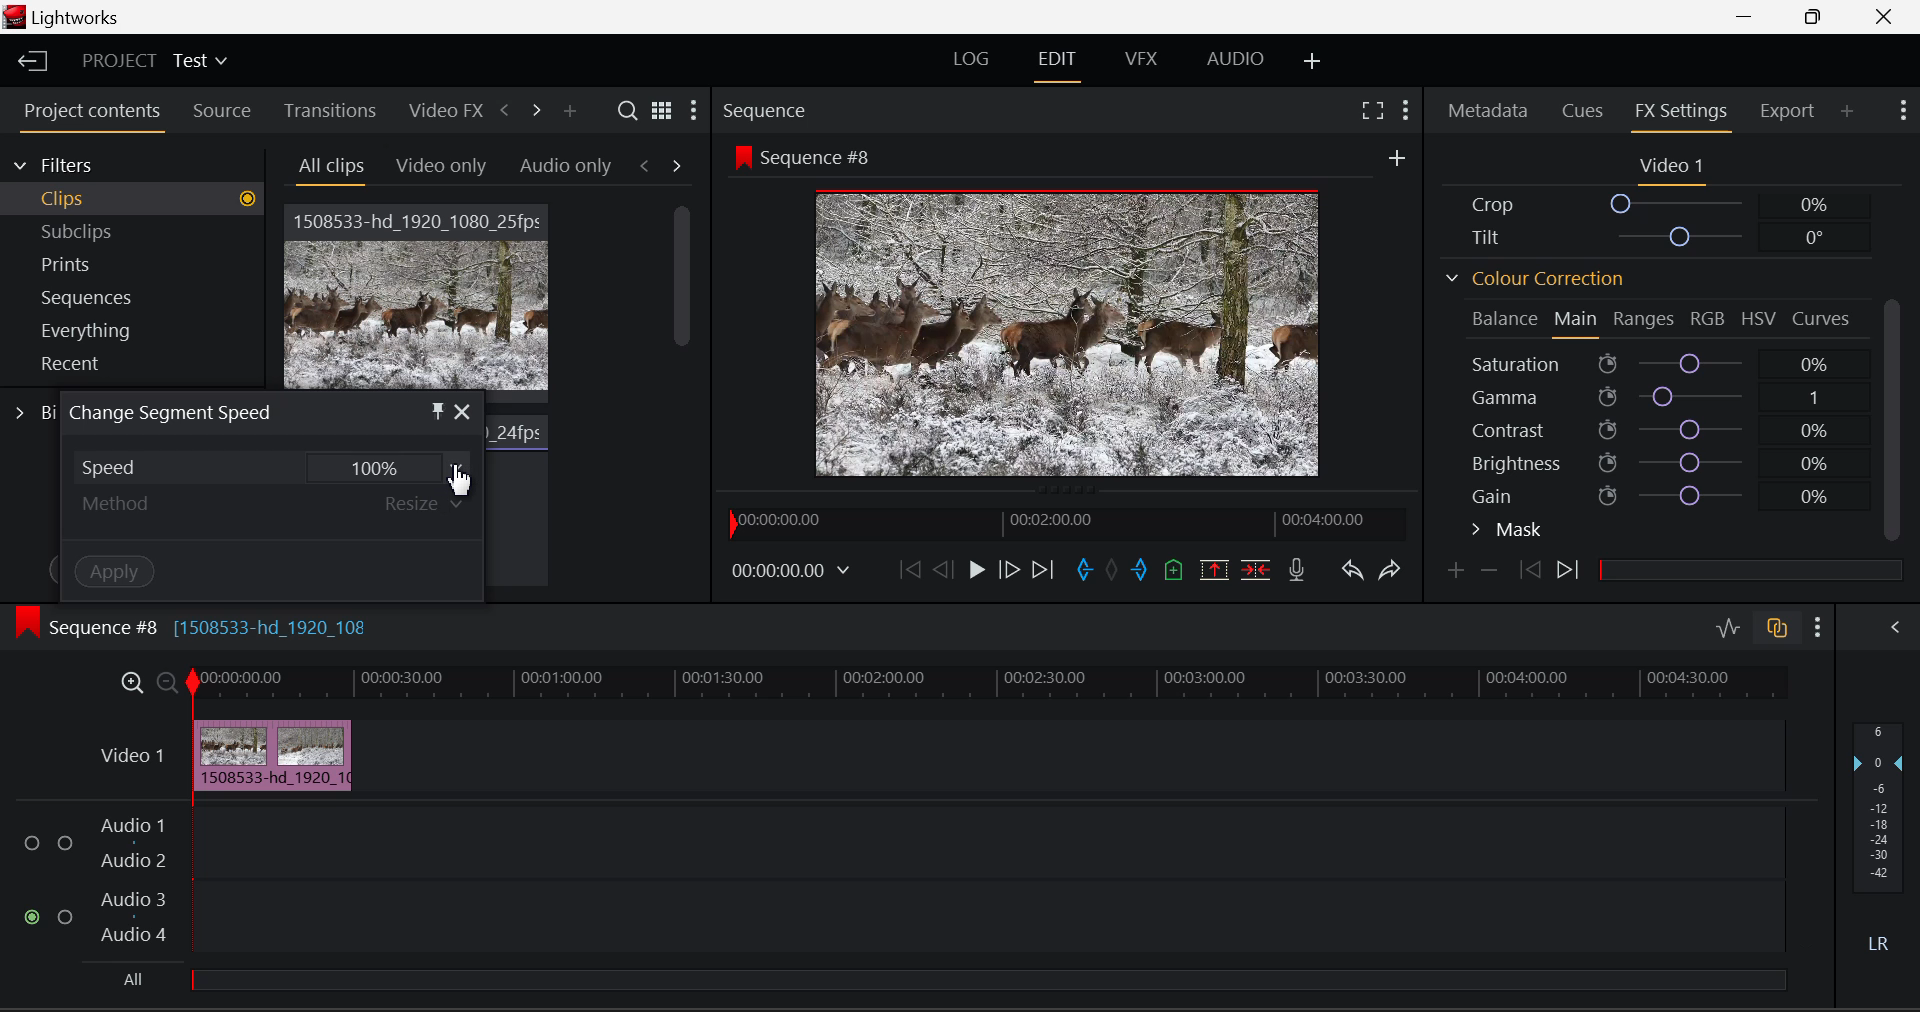 Image resolution: width=1920 pixels, height=1012 pixels. What do you see at coordinates (143, 267) in the screenshot?
I see `Prints` at bounding box center [143, 267].